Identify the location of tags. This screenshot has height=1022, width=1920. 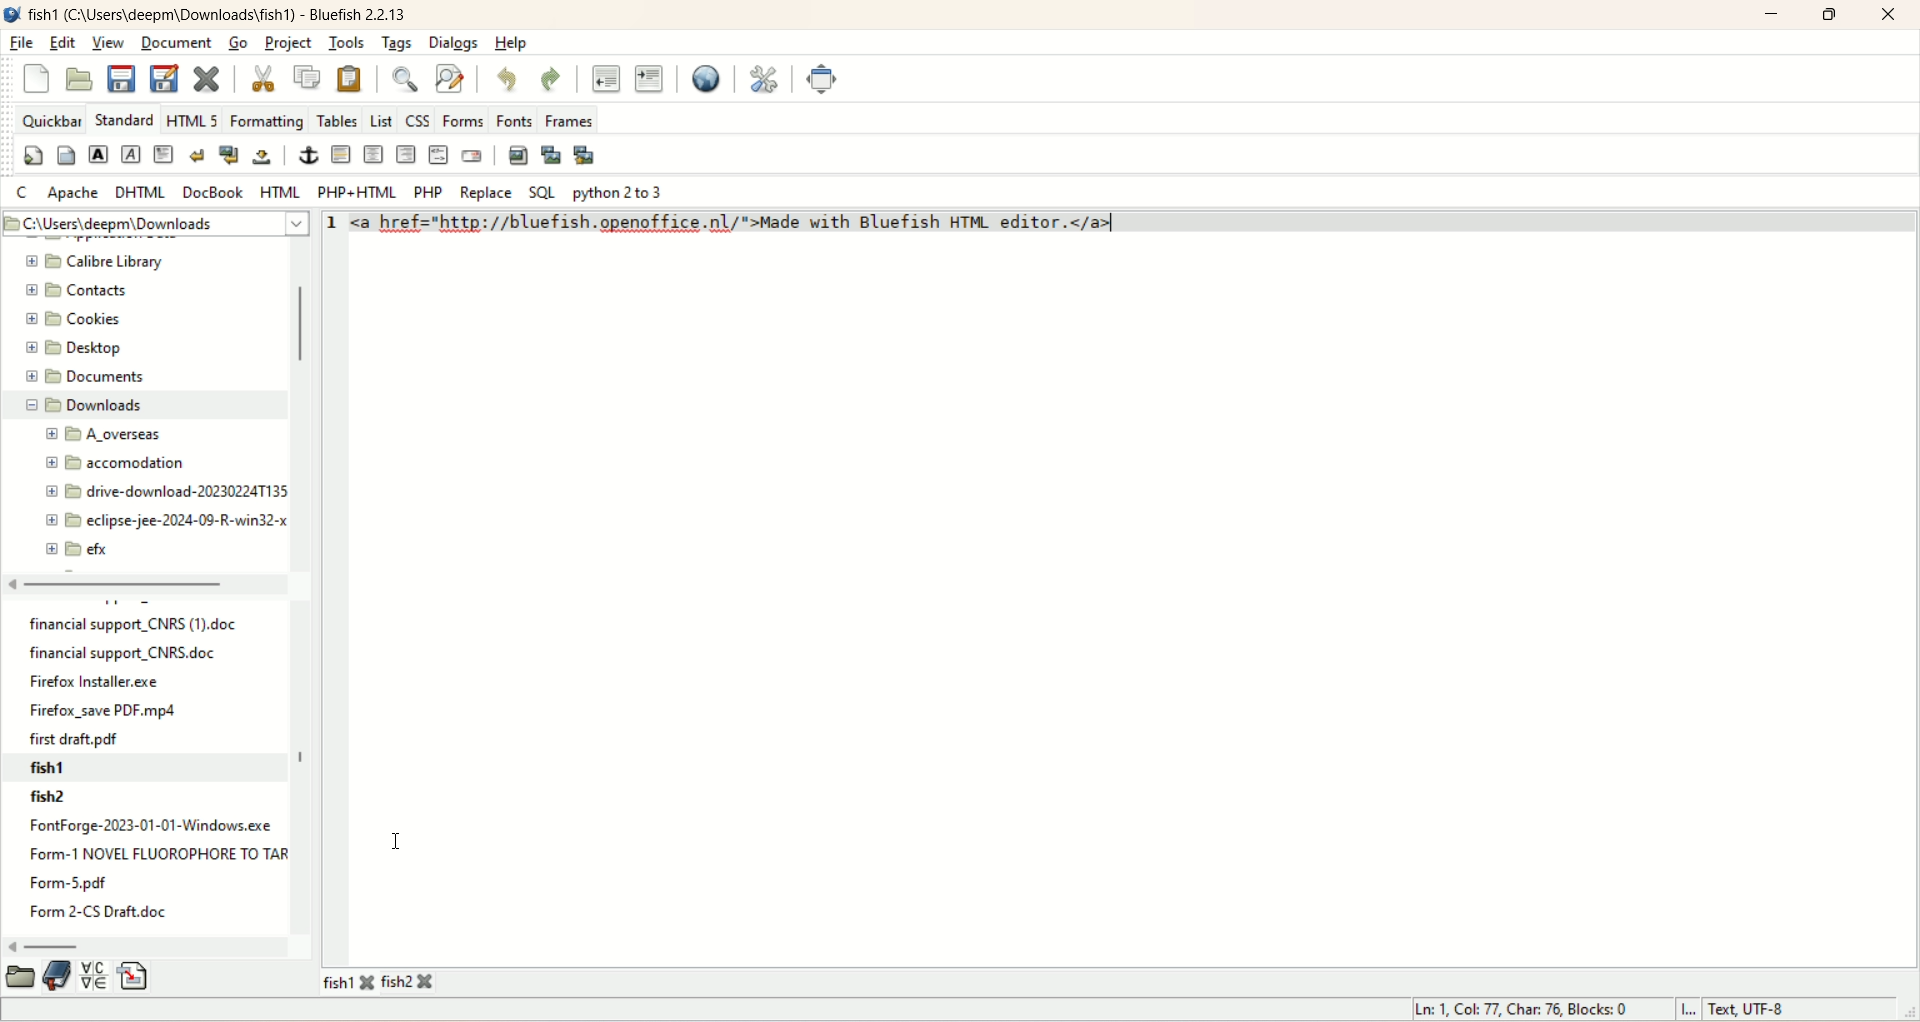
(397, 45).